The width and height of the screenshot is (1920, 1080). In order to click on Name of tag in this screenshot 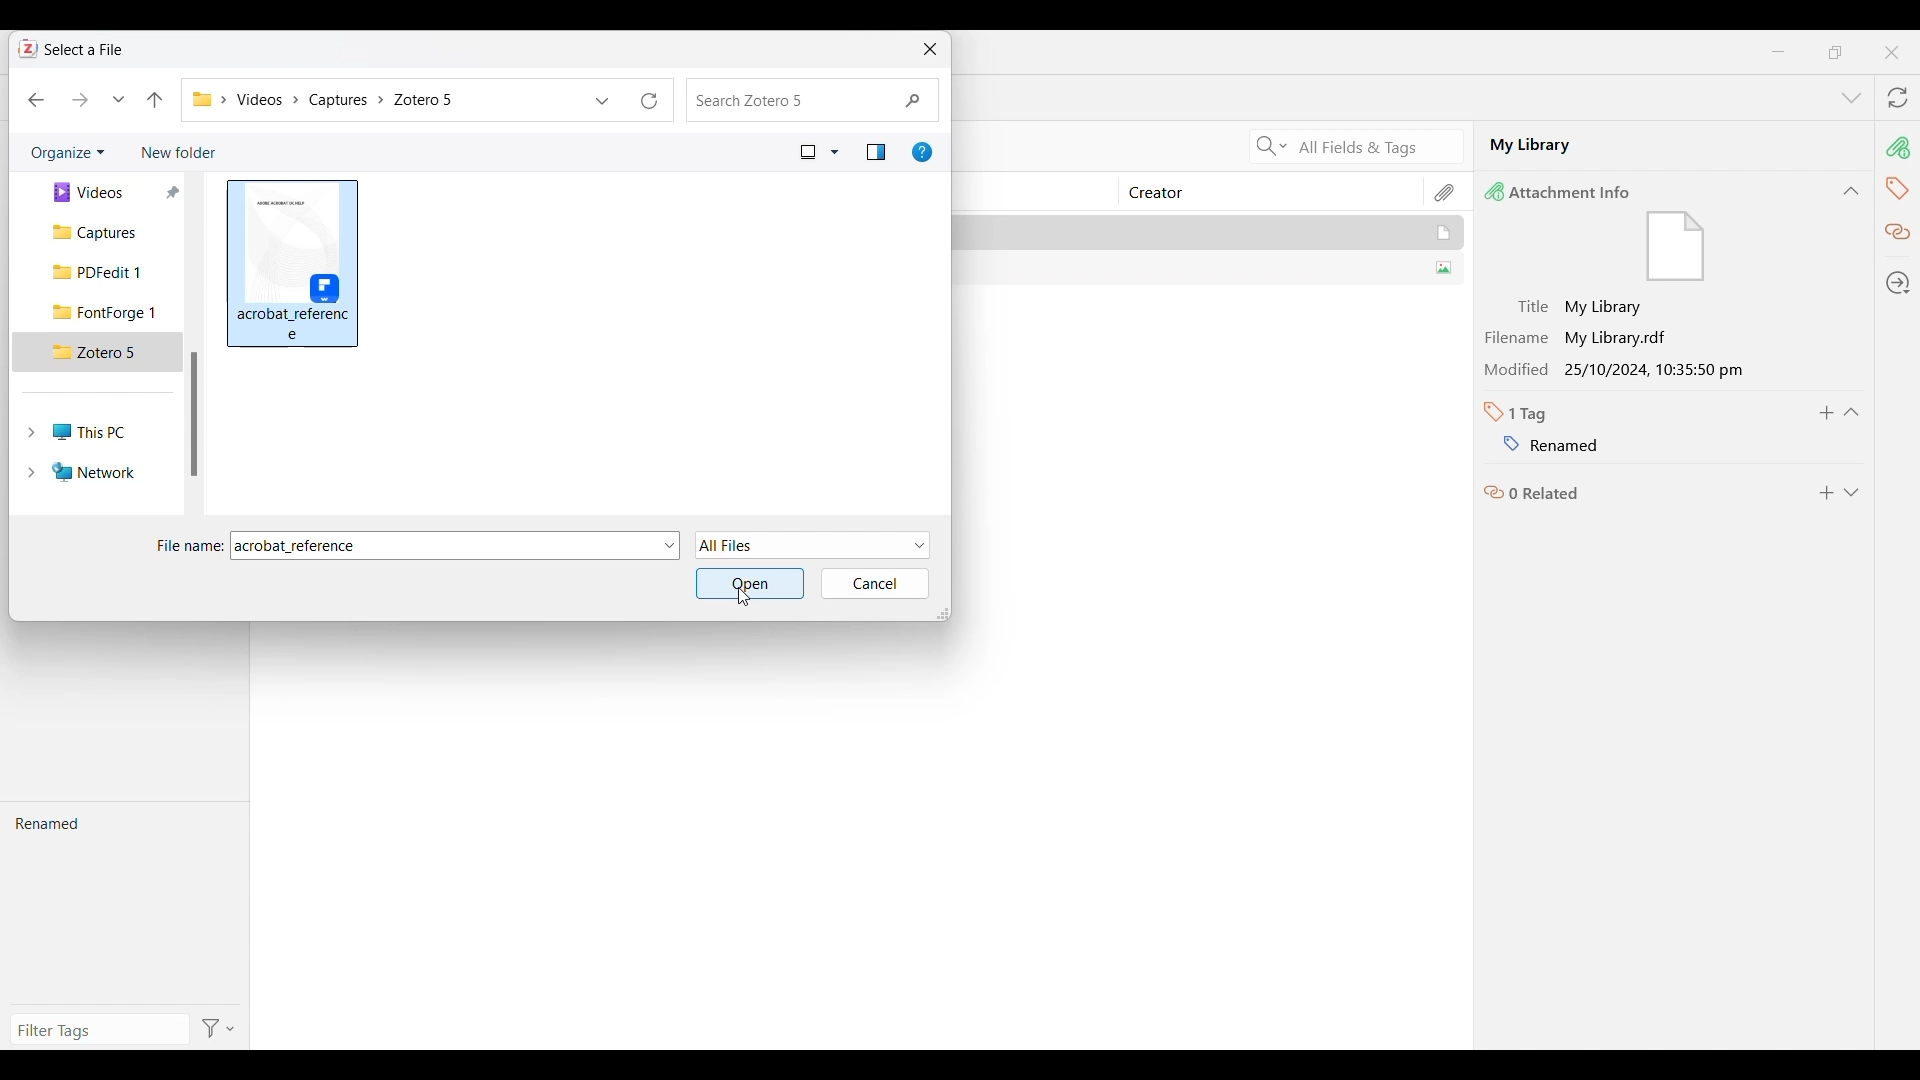, I will do `click(1539, 442)`.